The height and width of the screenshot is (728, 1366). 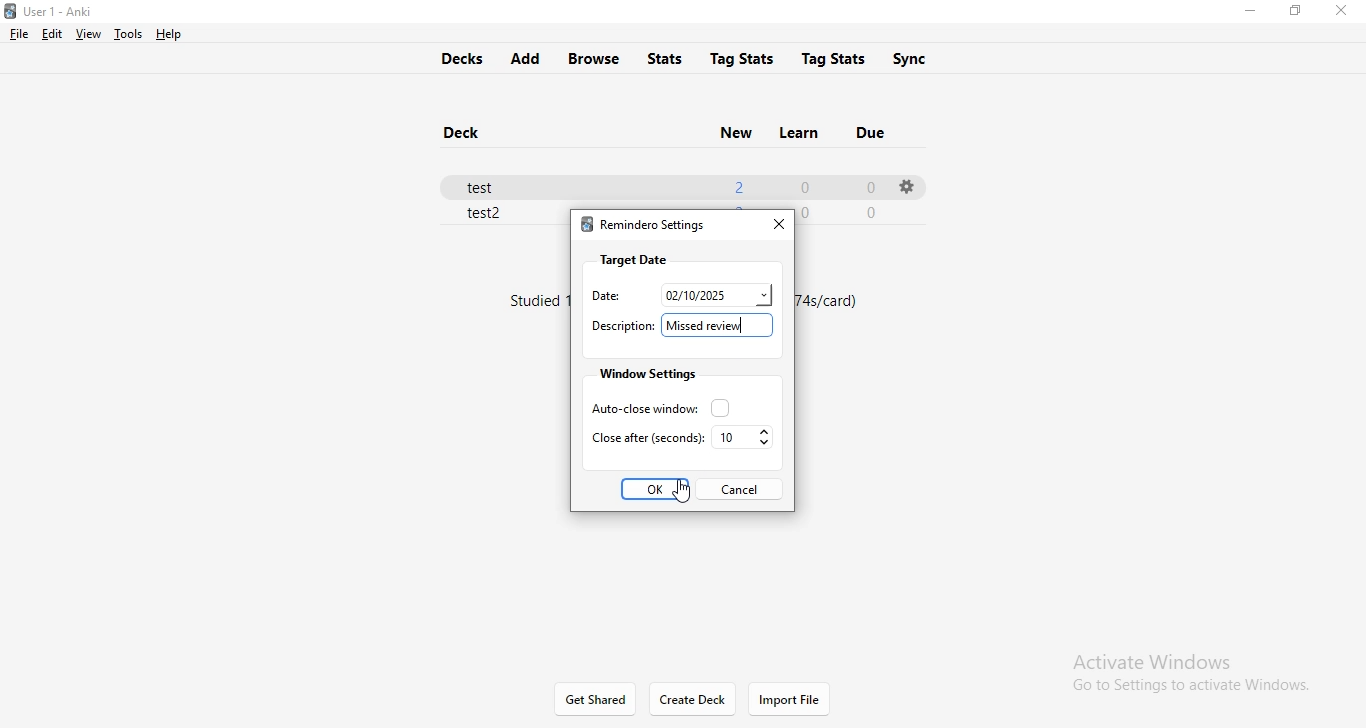 What do you see at coordinates (716, 293) in the screenshot?
I see `date` at bounding box center [716, 293].